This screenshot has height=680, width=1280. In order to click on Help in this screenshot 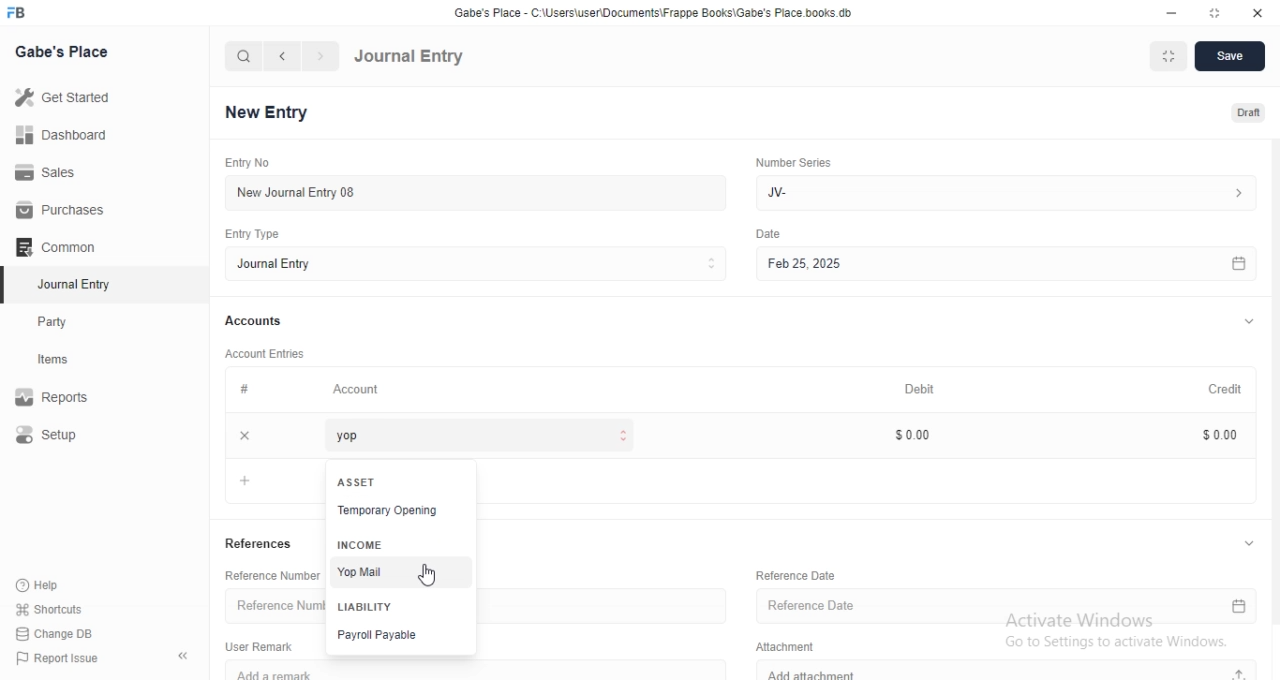, I will do `click(63, 584)`.